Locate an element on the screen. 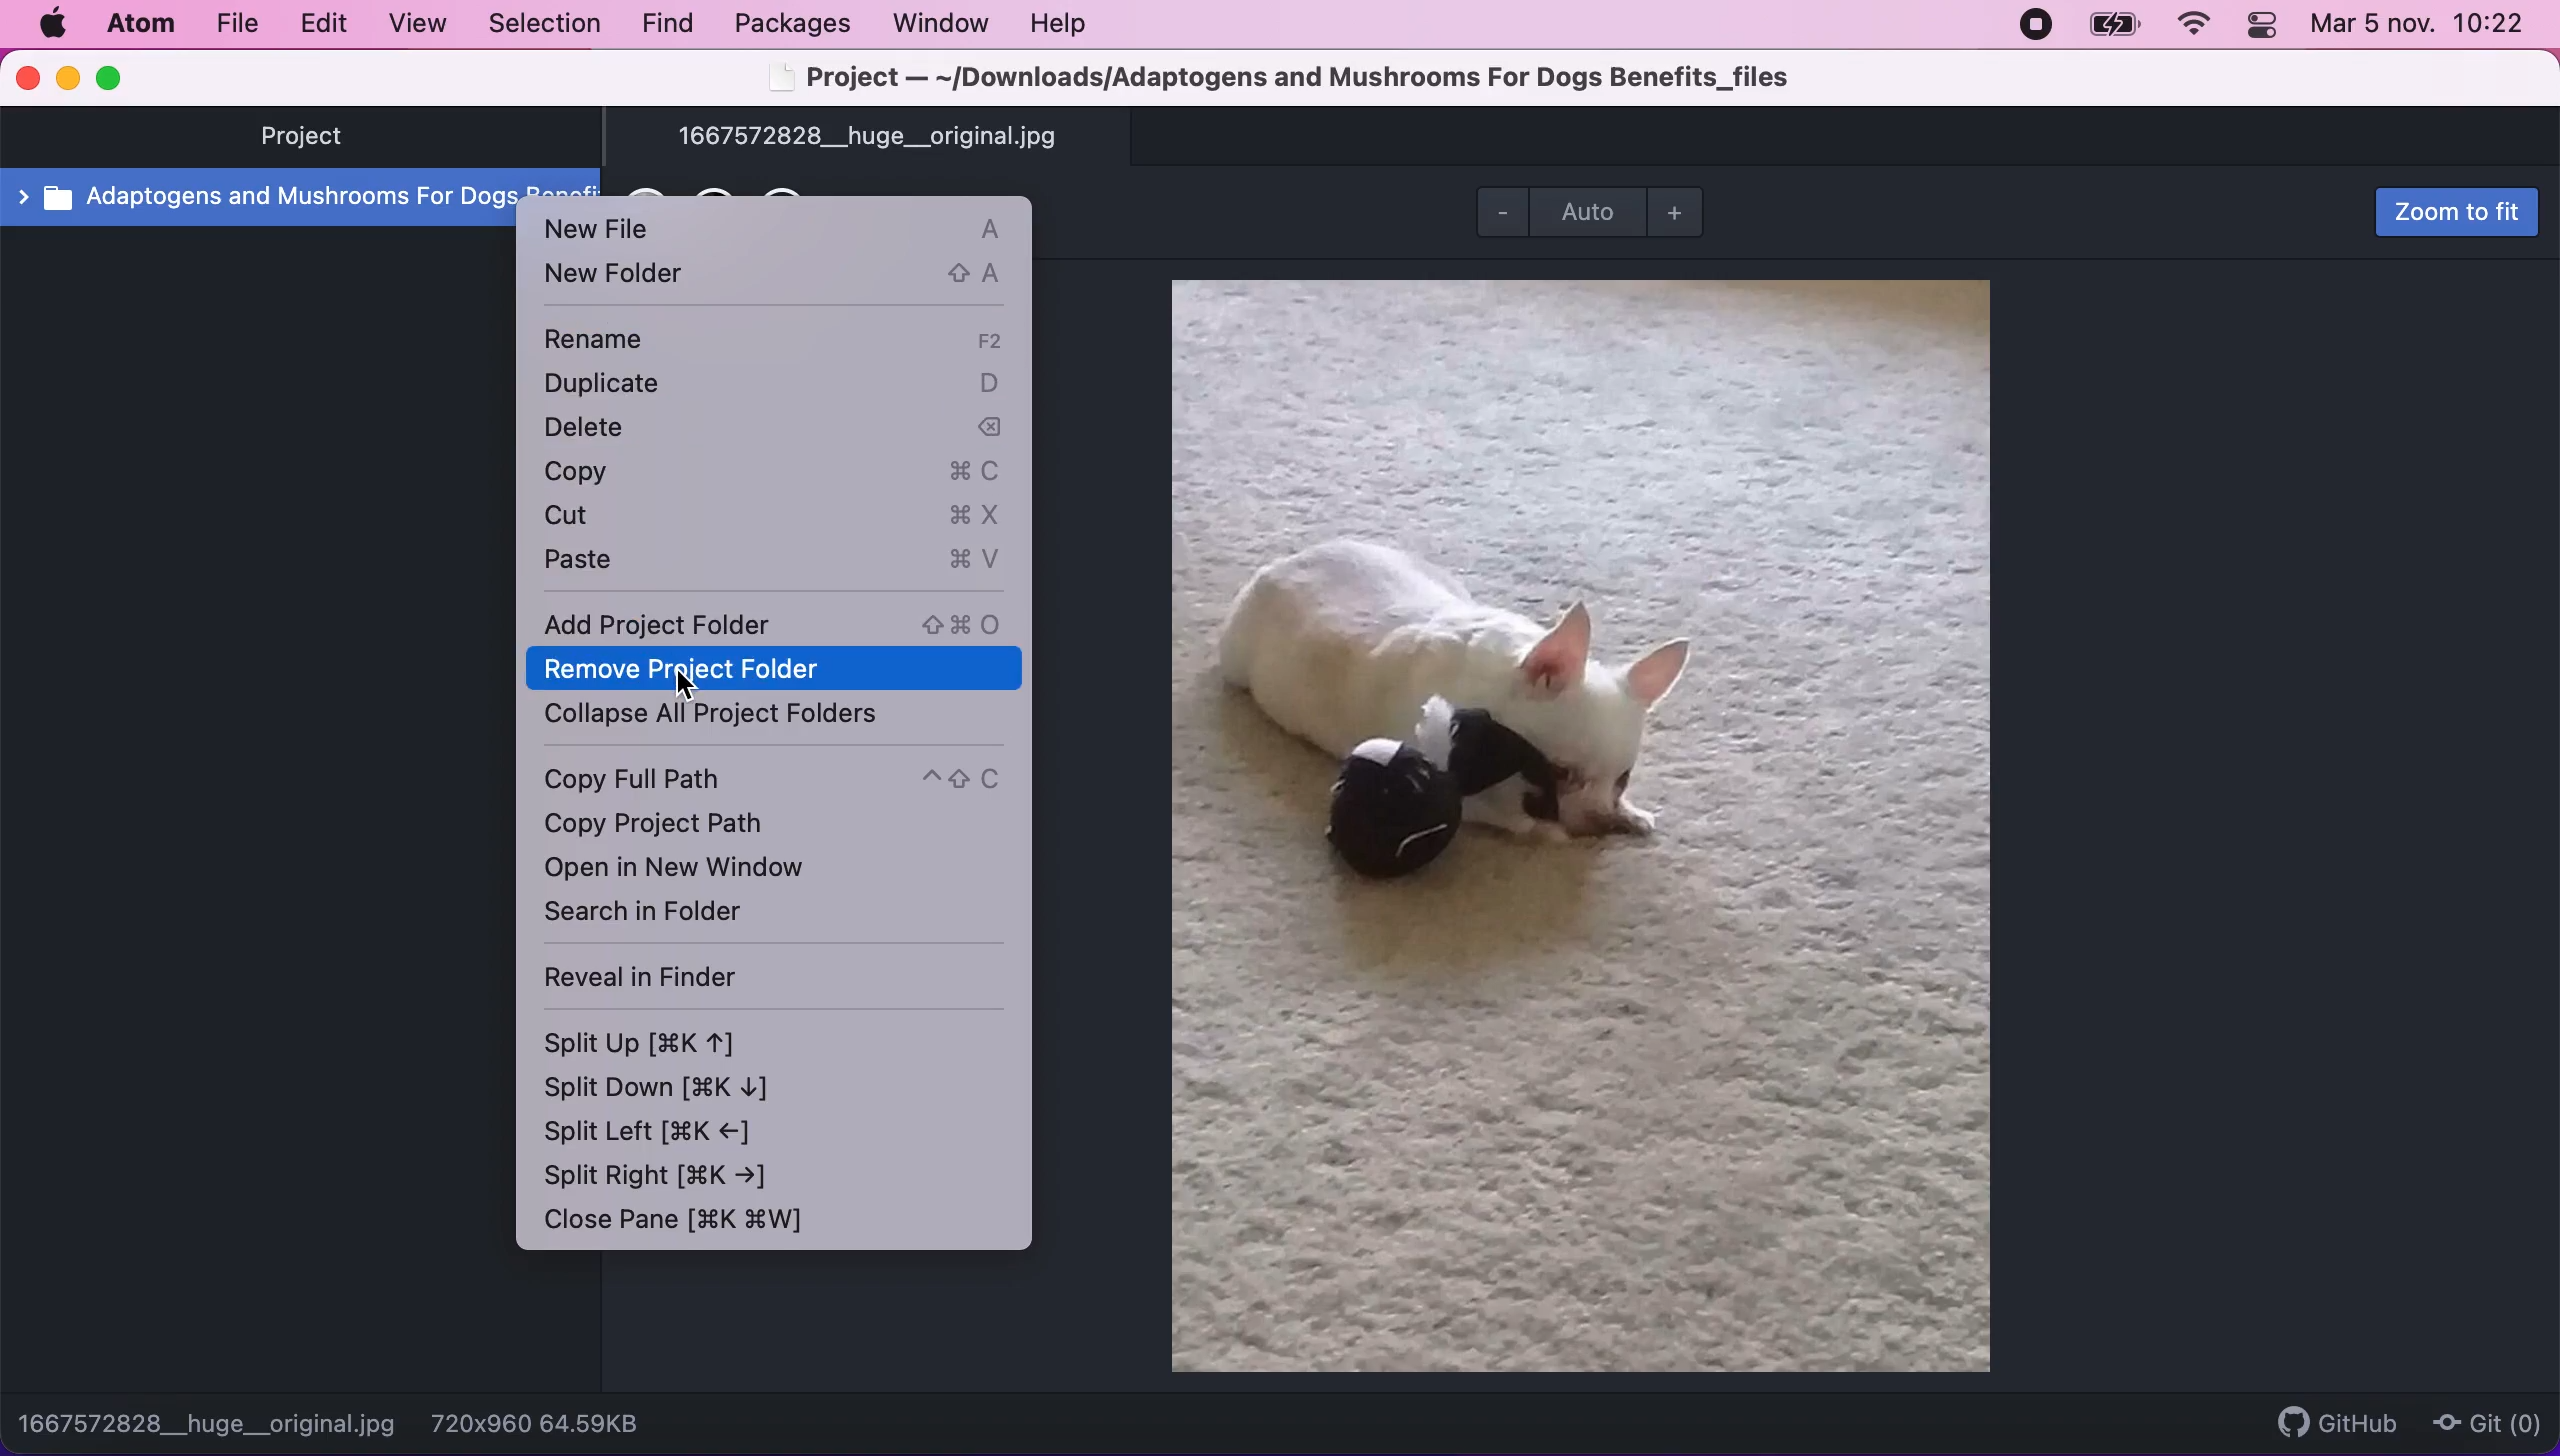 The width and height of the screenshot is (2560, 1456). time and date is located at coordinates (2421, 26).